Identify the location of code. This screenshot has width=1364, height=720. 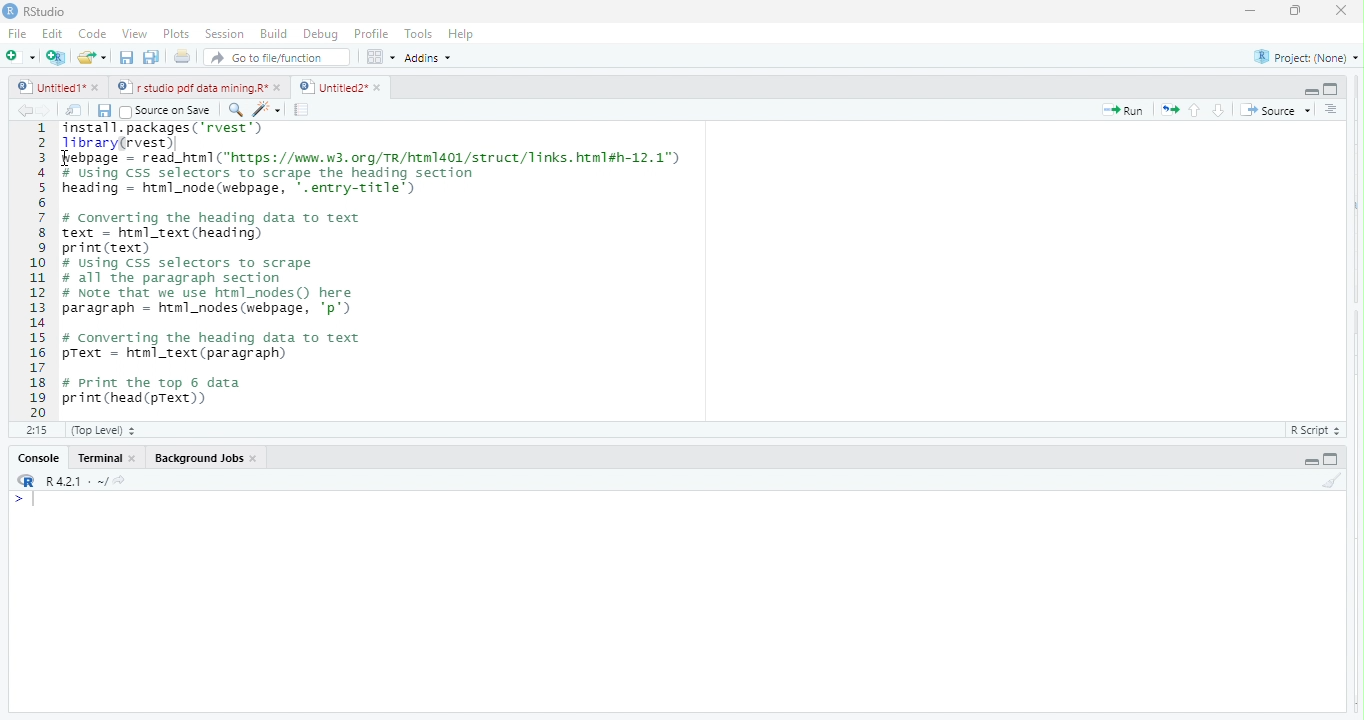
(93, 35).